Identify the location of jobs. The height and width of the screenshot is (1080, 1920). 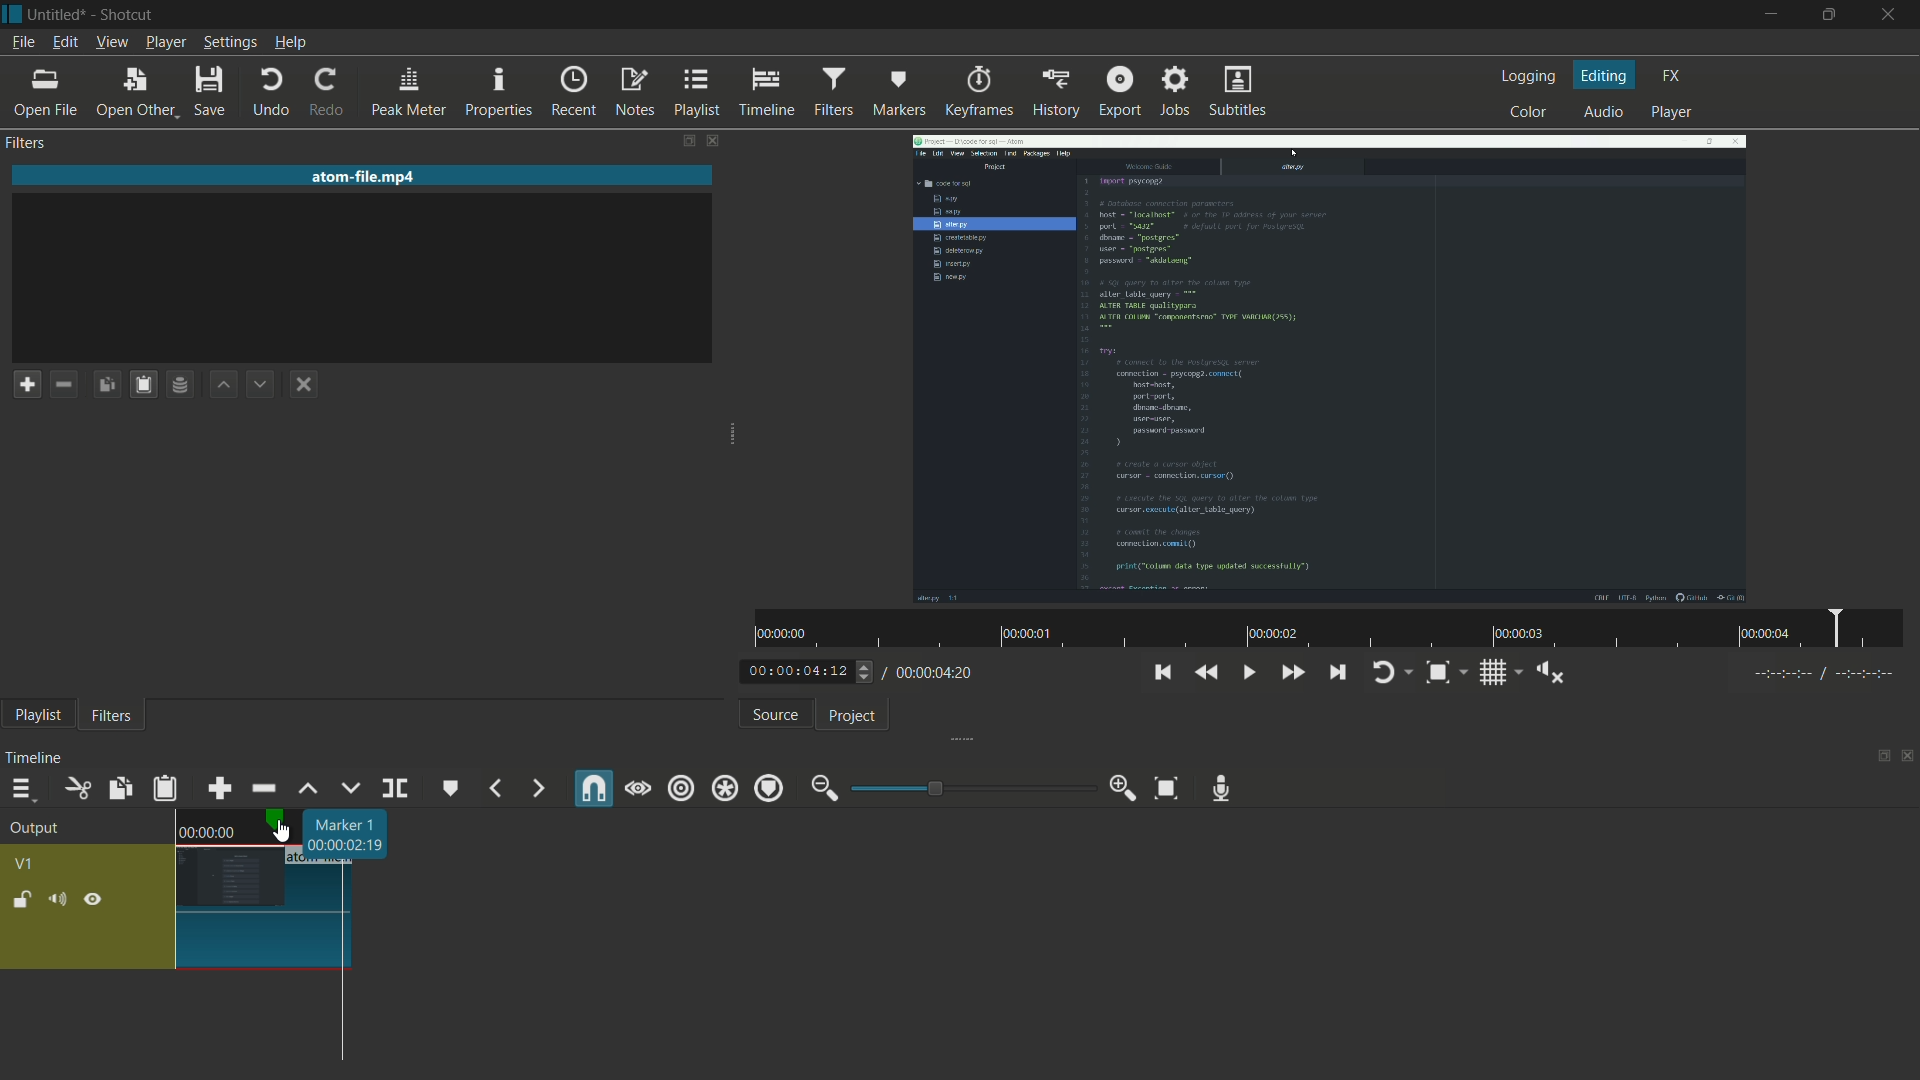
(1175, 91).